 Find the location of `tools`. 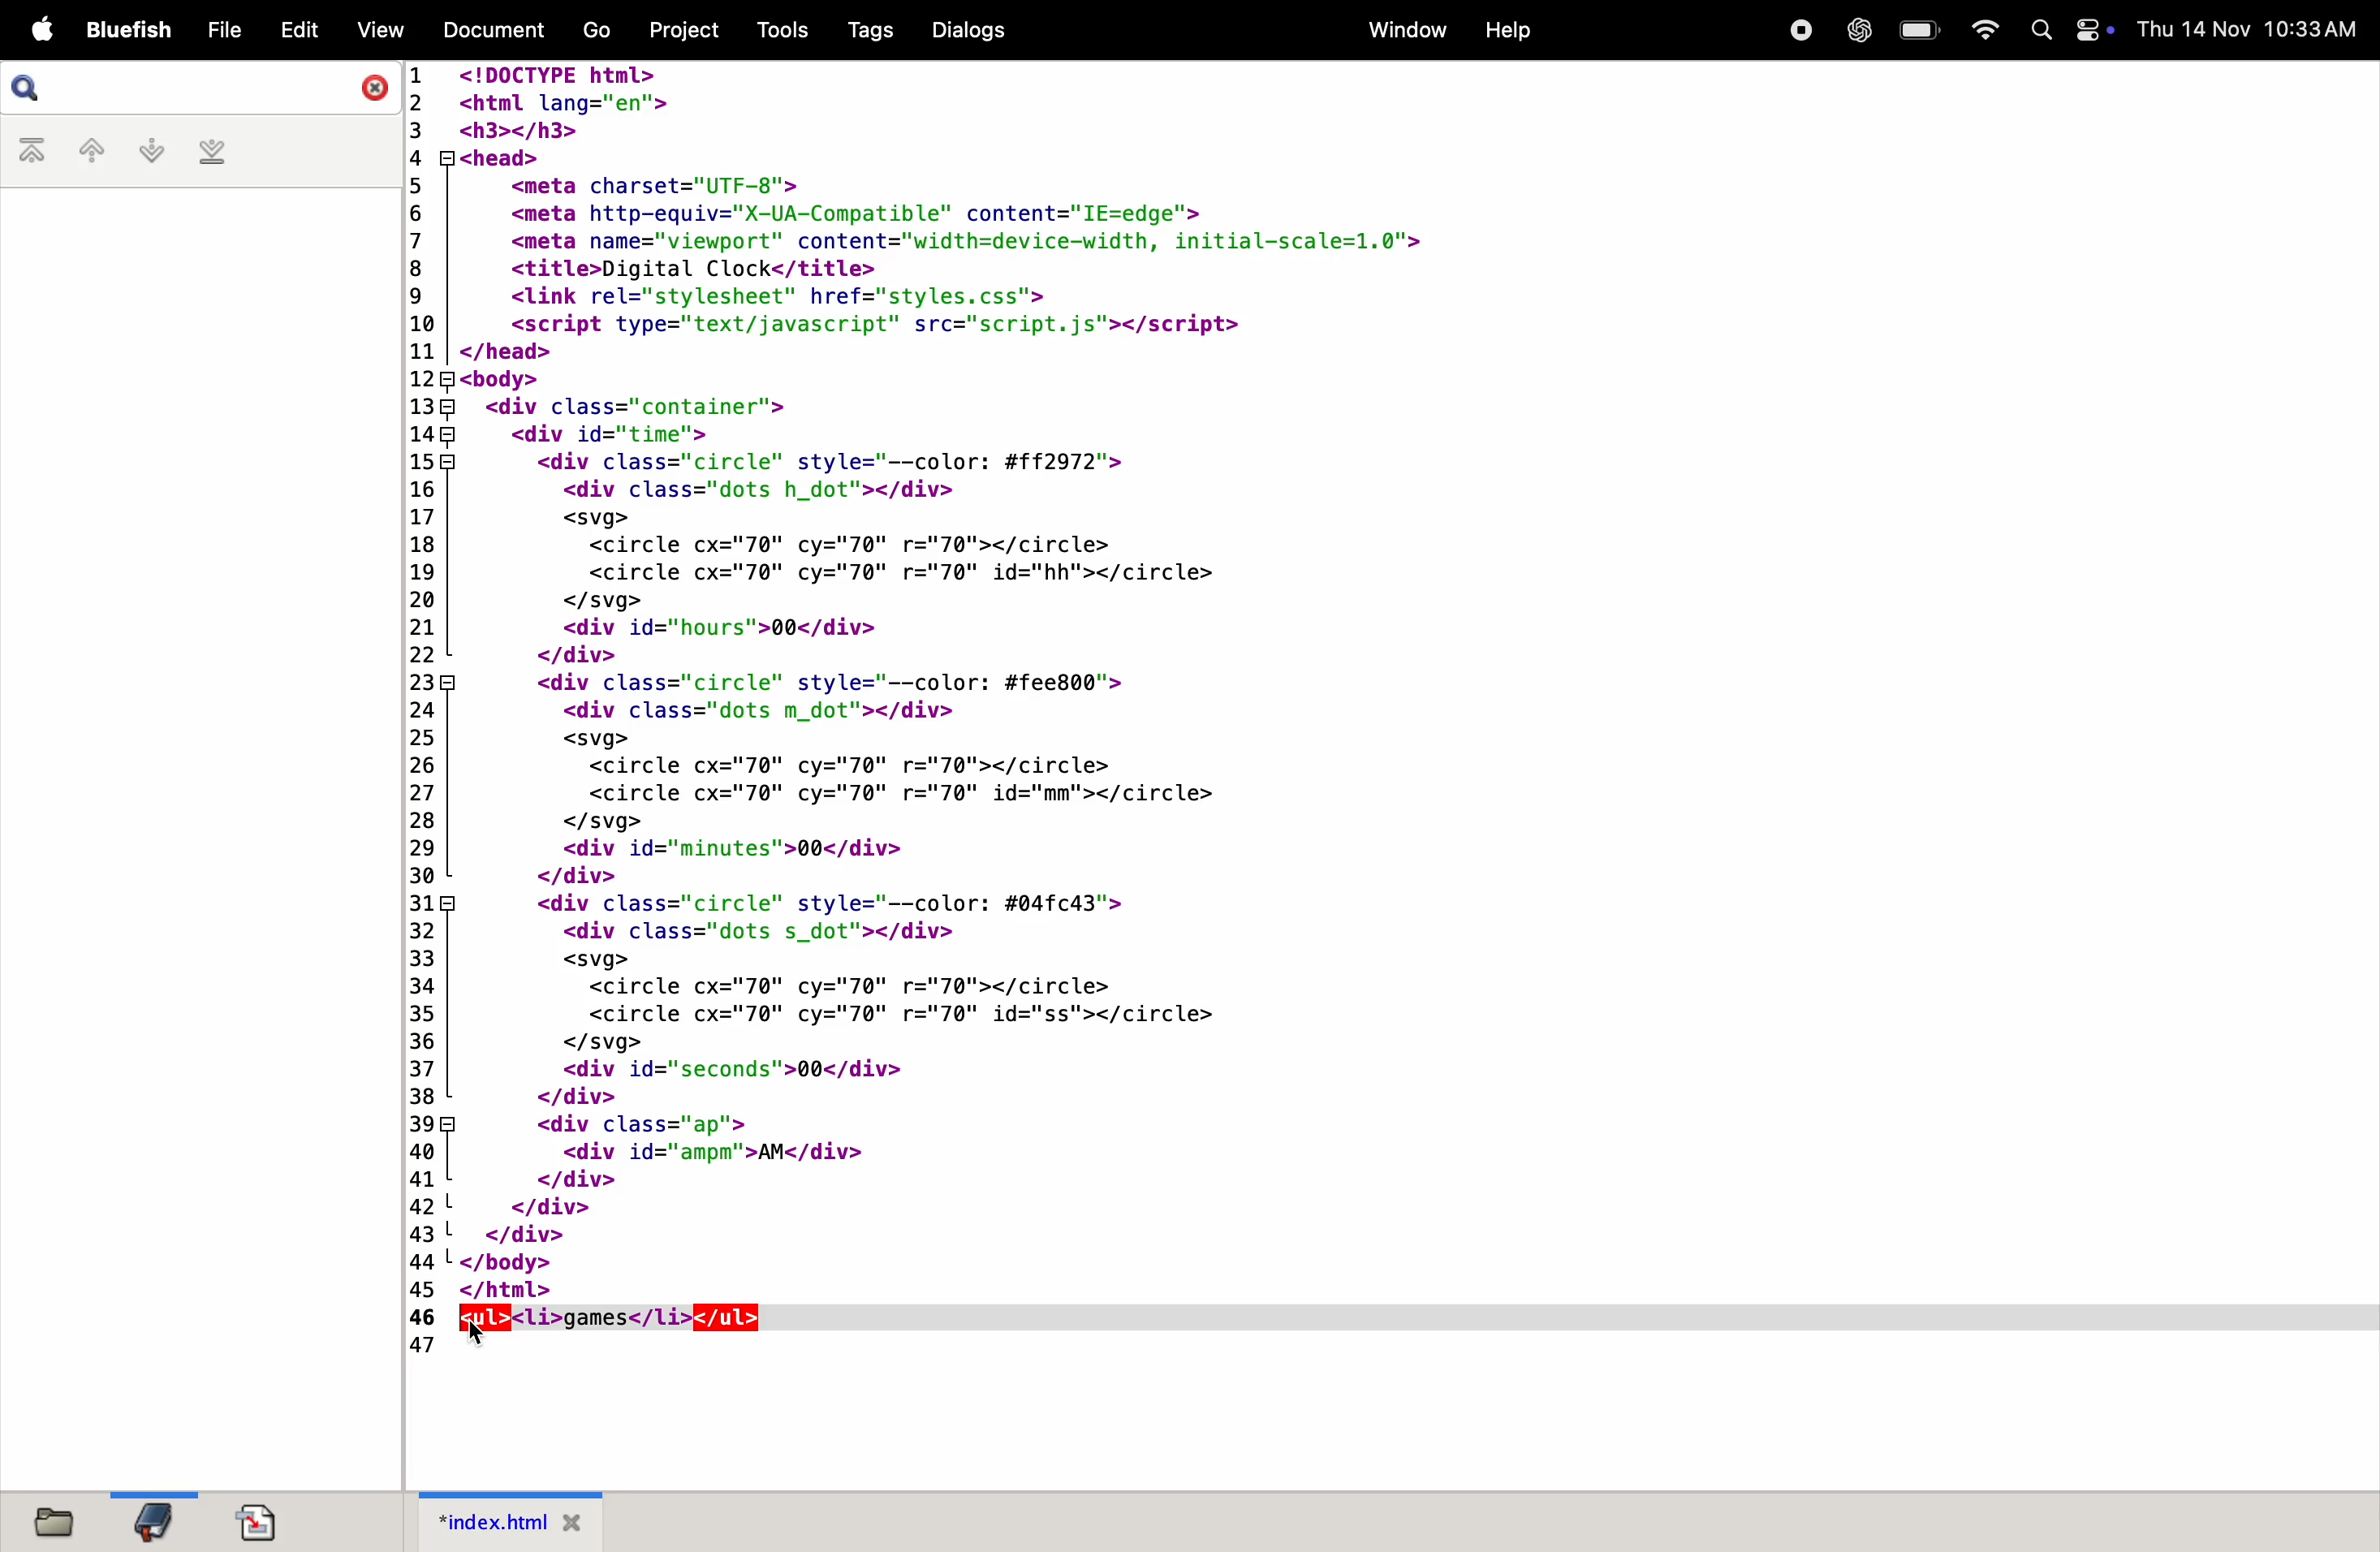

tools is located at coordinates (773, 28).